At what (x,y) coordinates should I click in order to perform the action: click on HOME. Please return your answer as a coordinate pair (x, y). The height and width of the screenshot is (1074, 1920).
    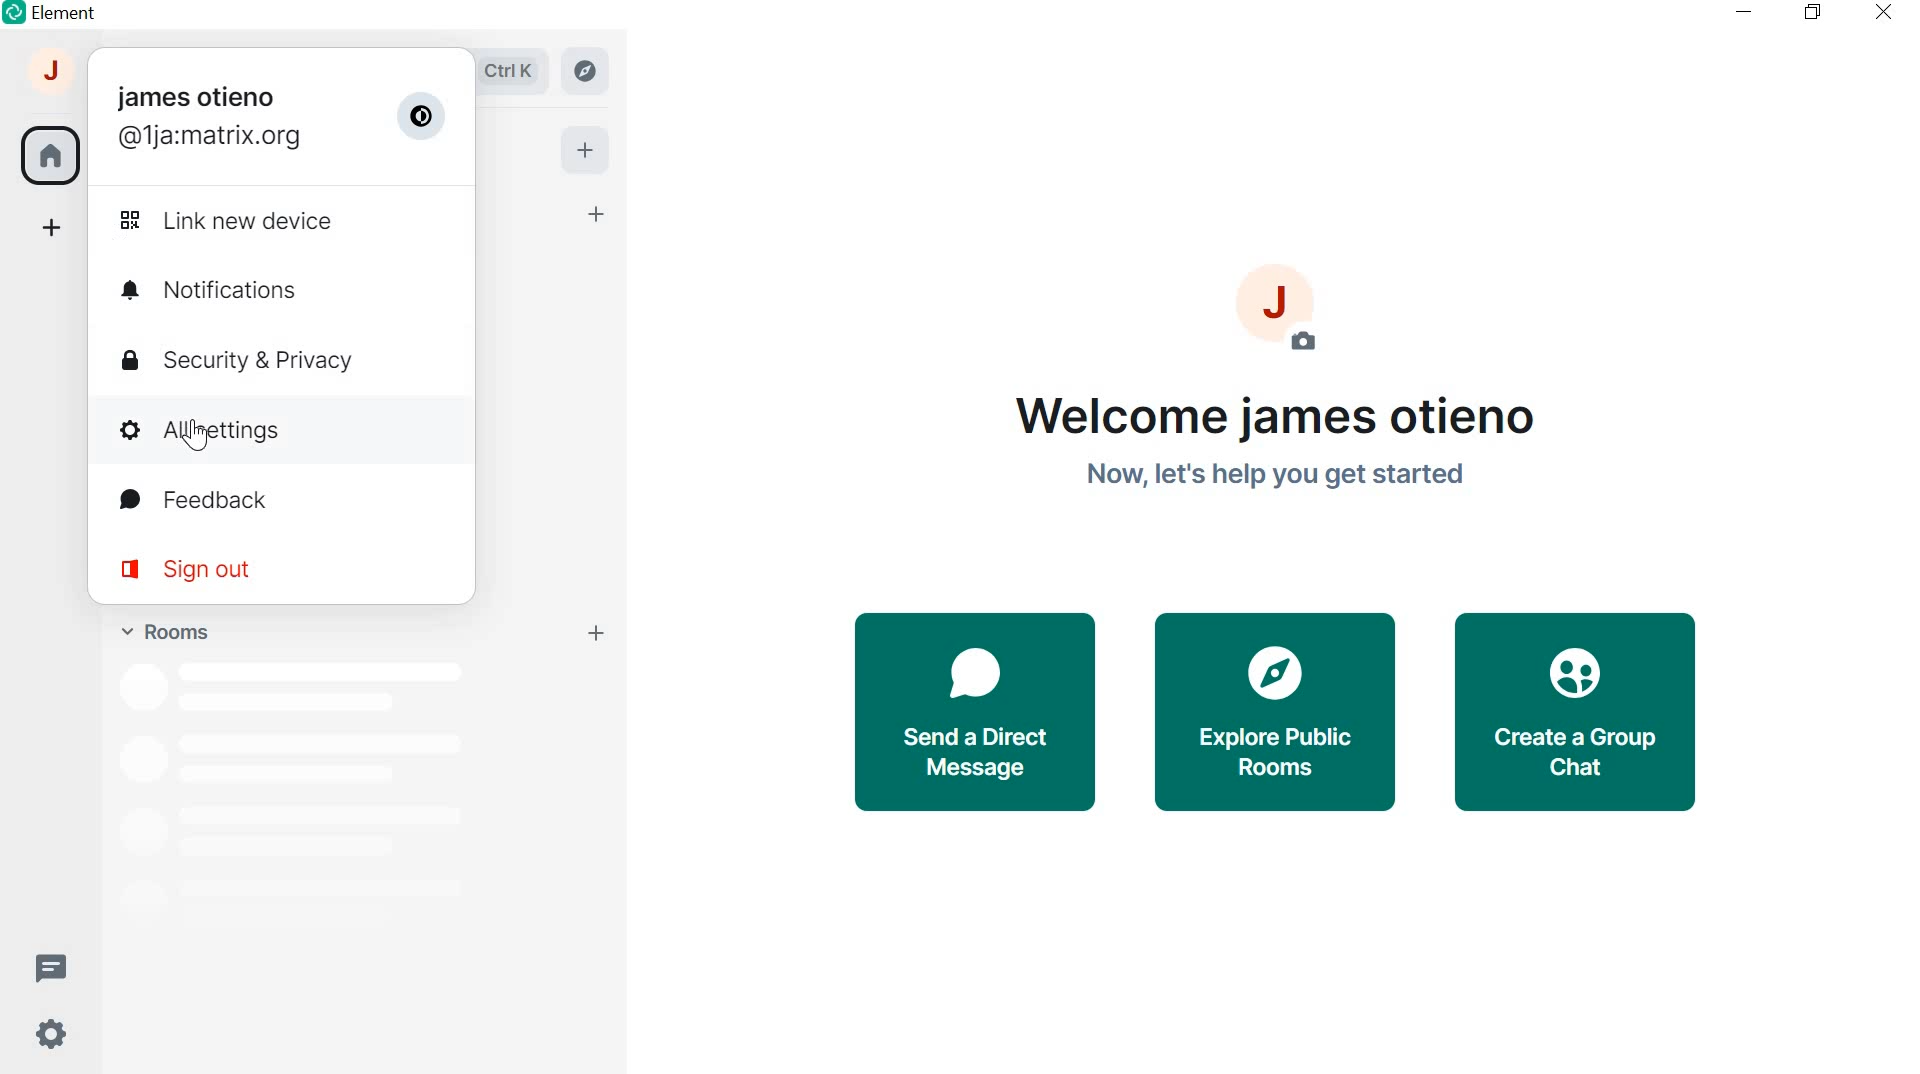
    Looking at the image, I should click on (49, 152).